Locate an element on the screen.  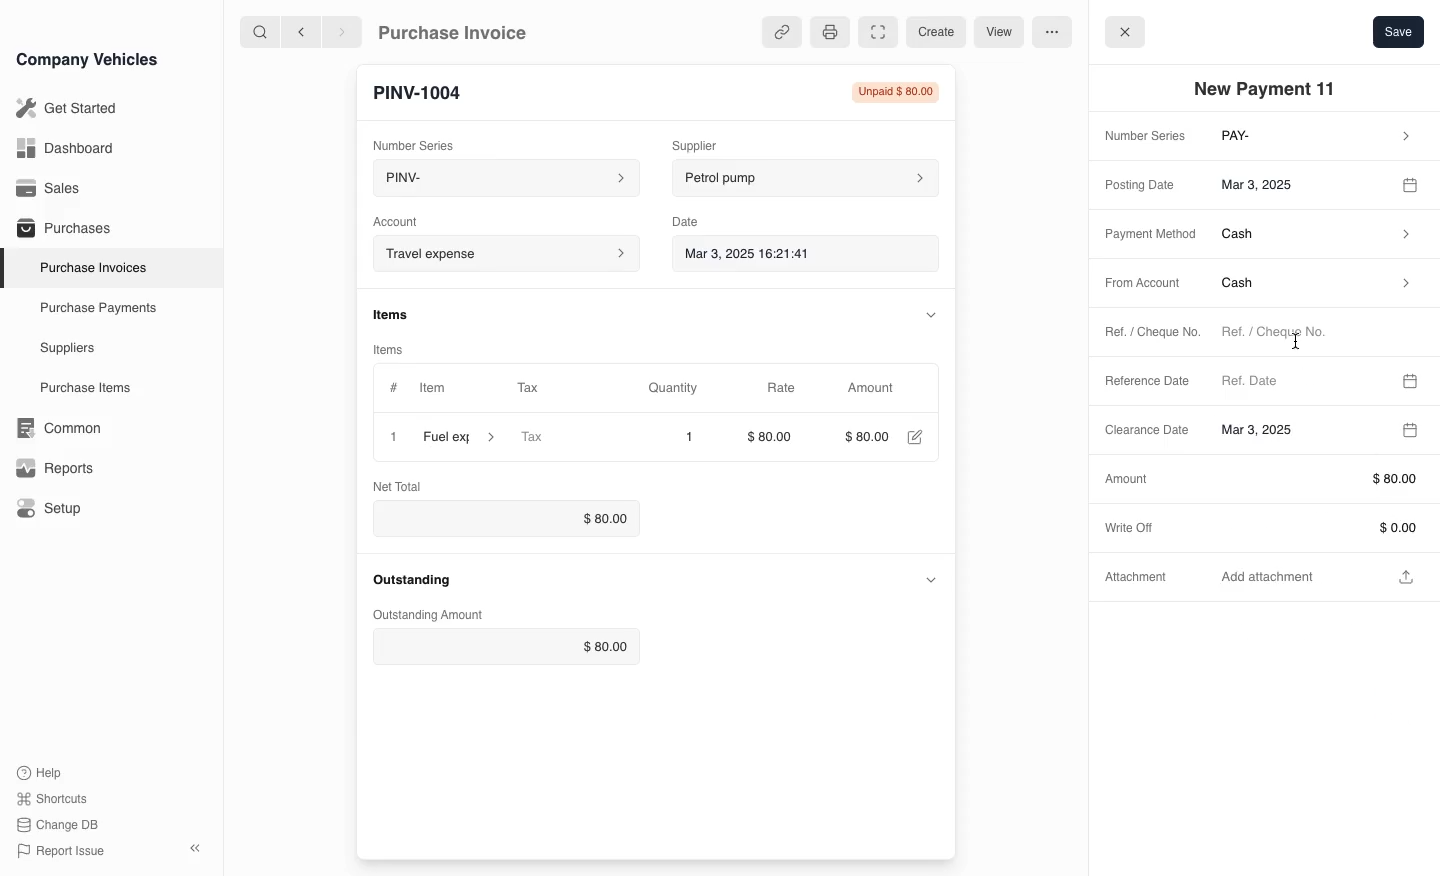
Suppliers is located at coordinates (66, 349).